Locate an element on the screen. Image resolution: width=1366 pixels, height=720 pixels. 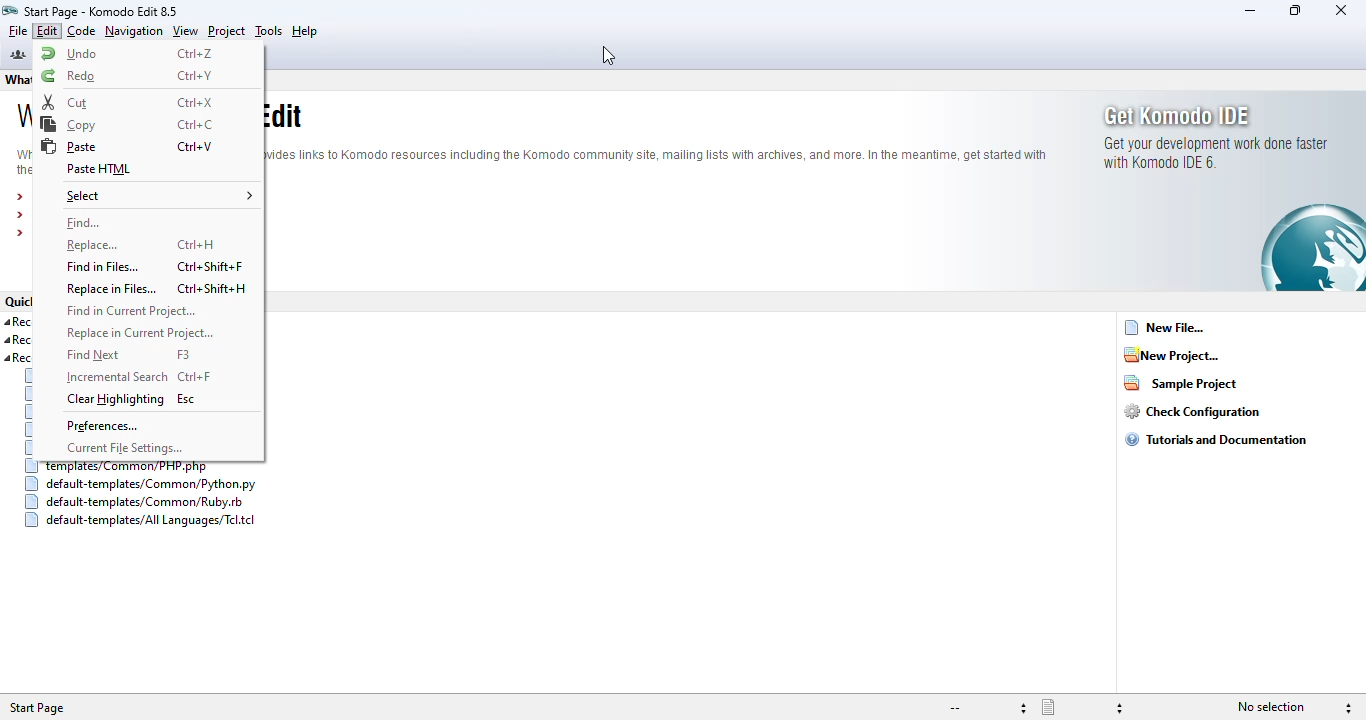
cursor is located at coordinates (609, 56).